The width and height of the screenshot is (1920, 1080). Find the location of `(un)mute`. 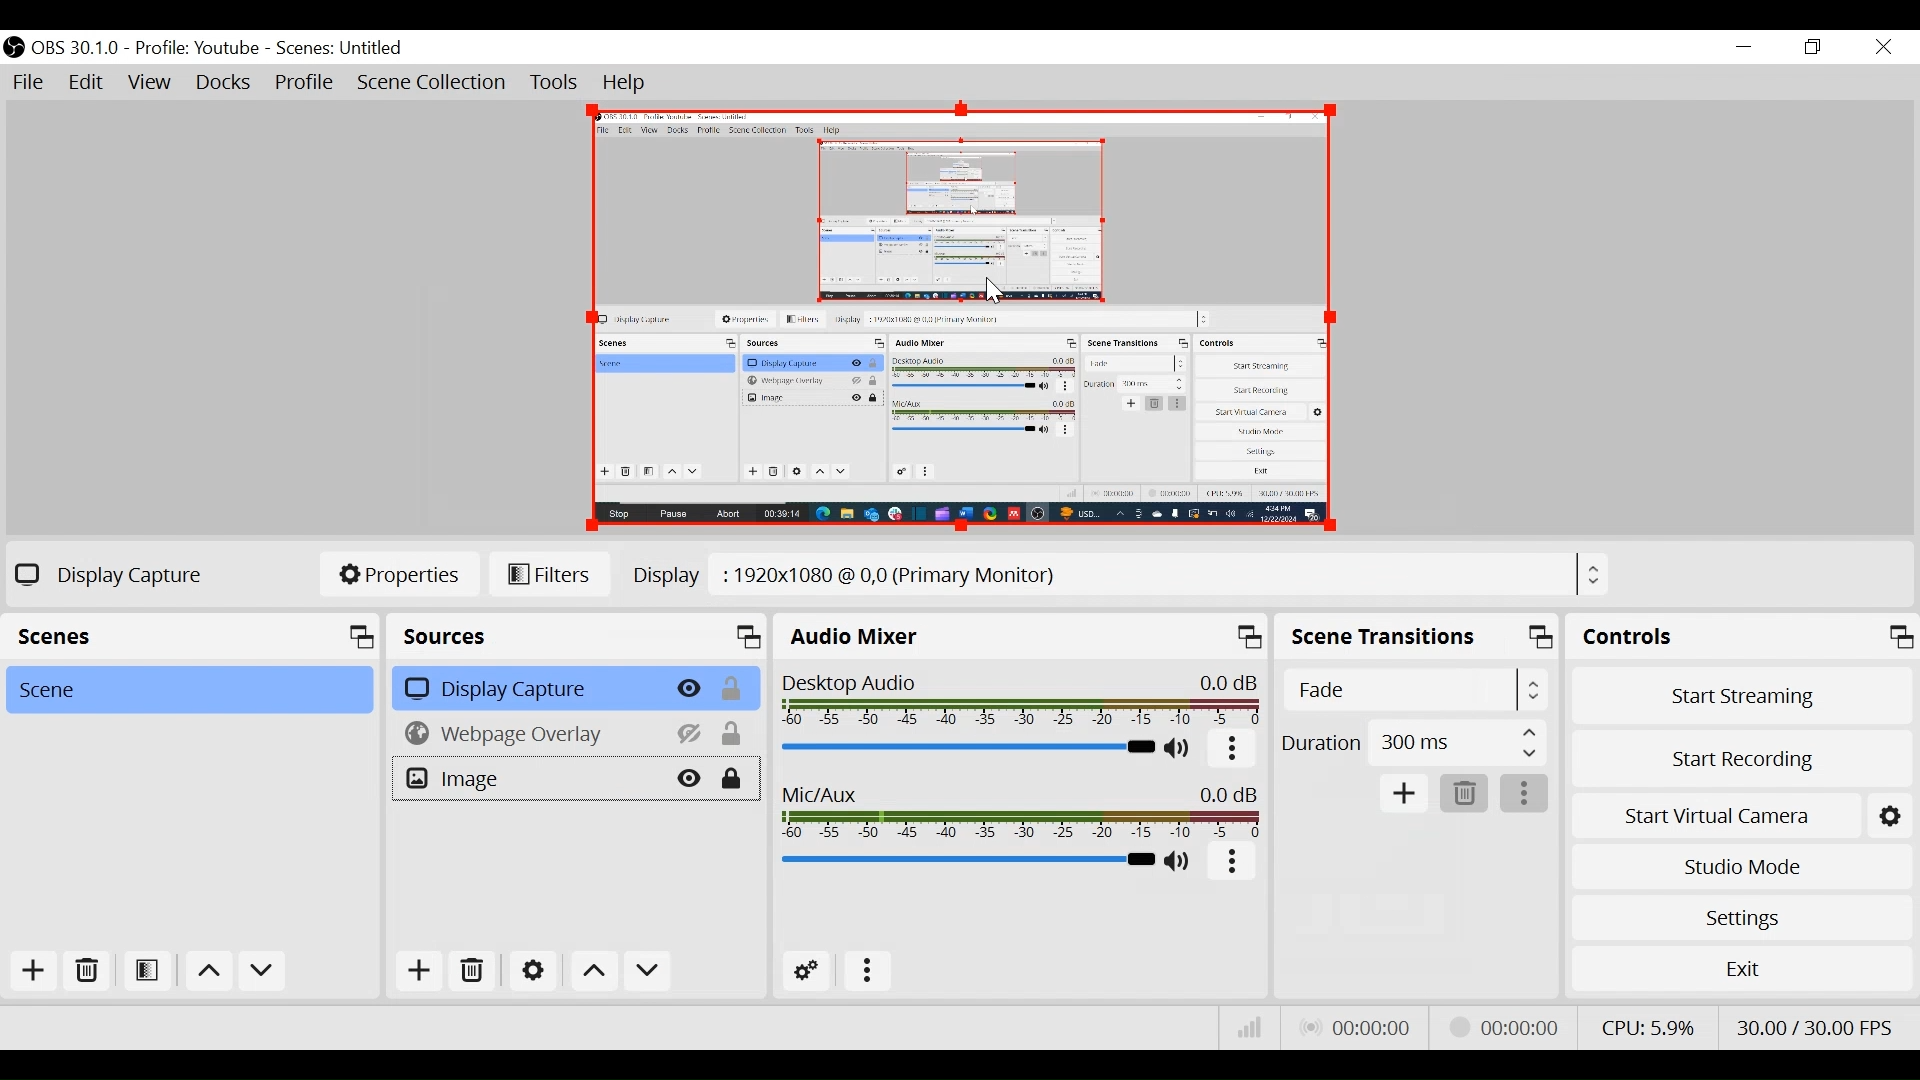

(un)mute is located at coordinates (1179, 749).